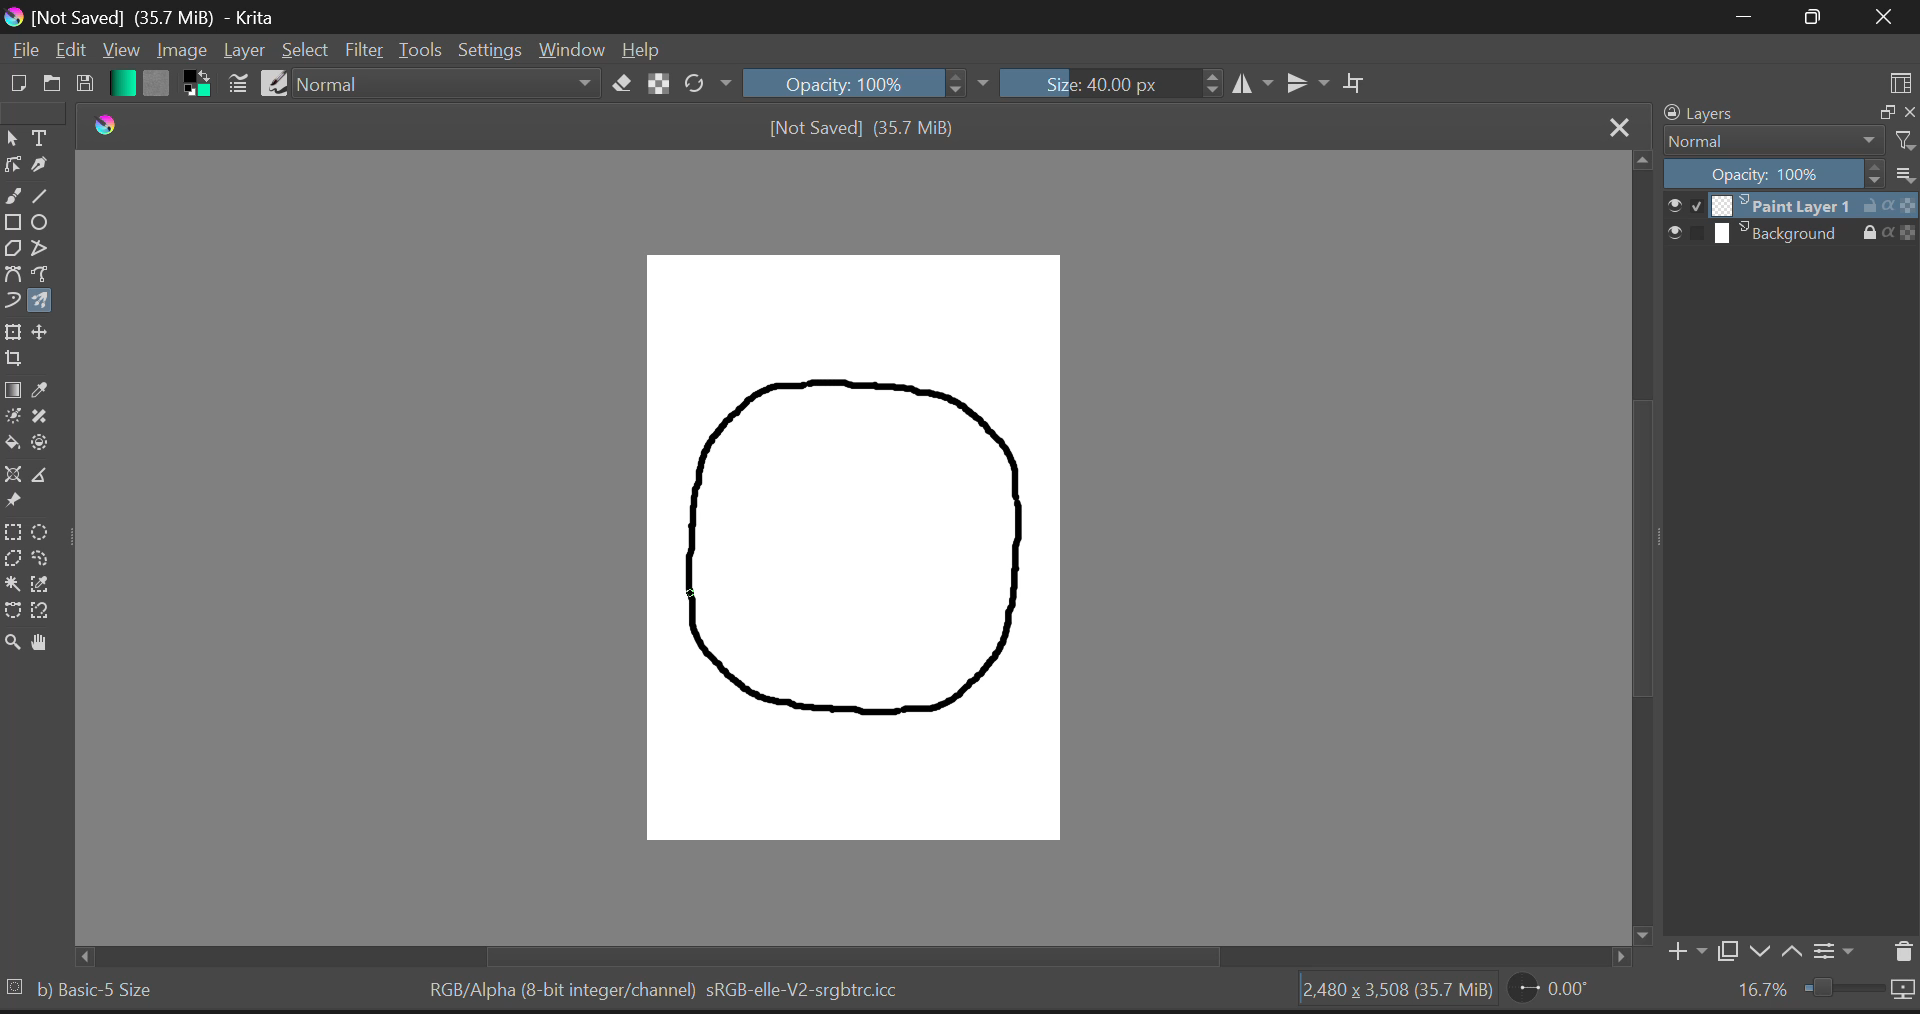 This screenshot has height=1014, width=1920. Describe the element at coordinates (862, 548) in the screenshot. I see `Illustration Generated` at that location.